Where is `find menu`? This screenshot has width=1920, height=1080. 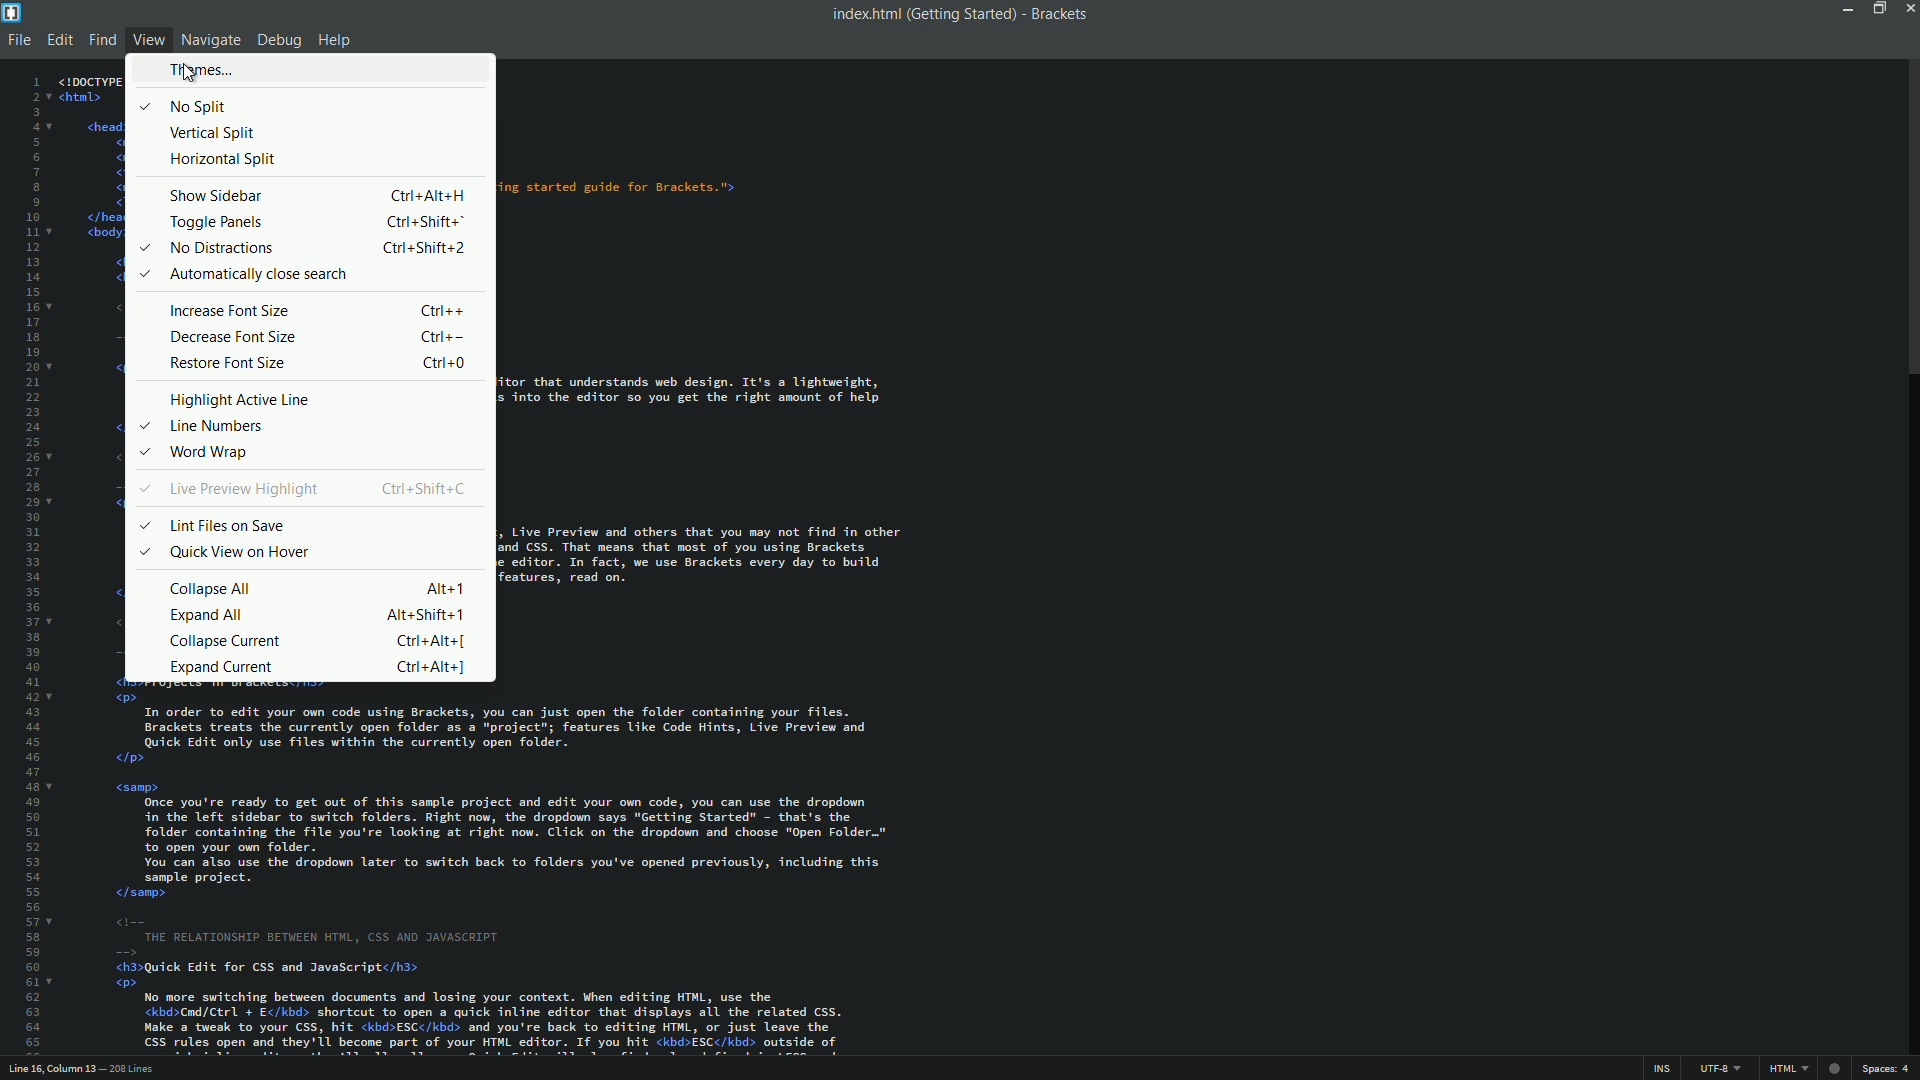 find menu is located at coordinates (100, 41).